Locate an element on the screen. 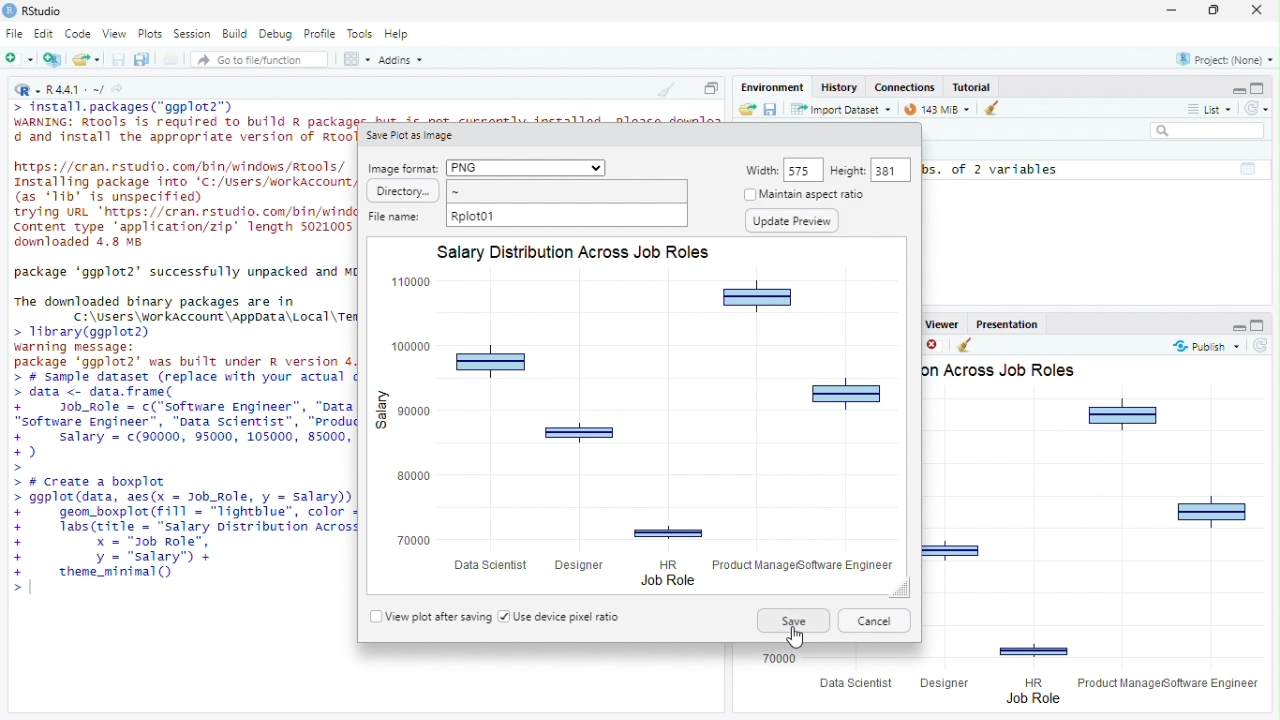 This screenshot has height=720, width=1280. Save workspace as is located at coordinates (770, 108).